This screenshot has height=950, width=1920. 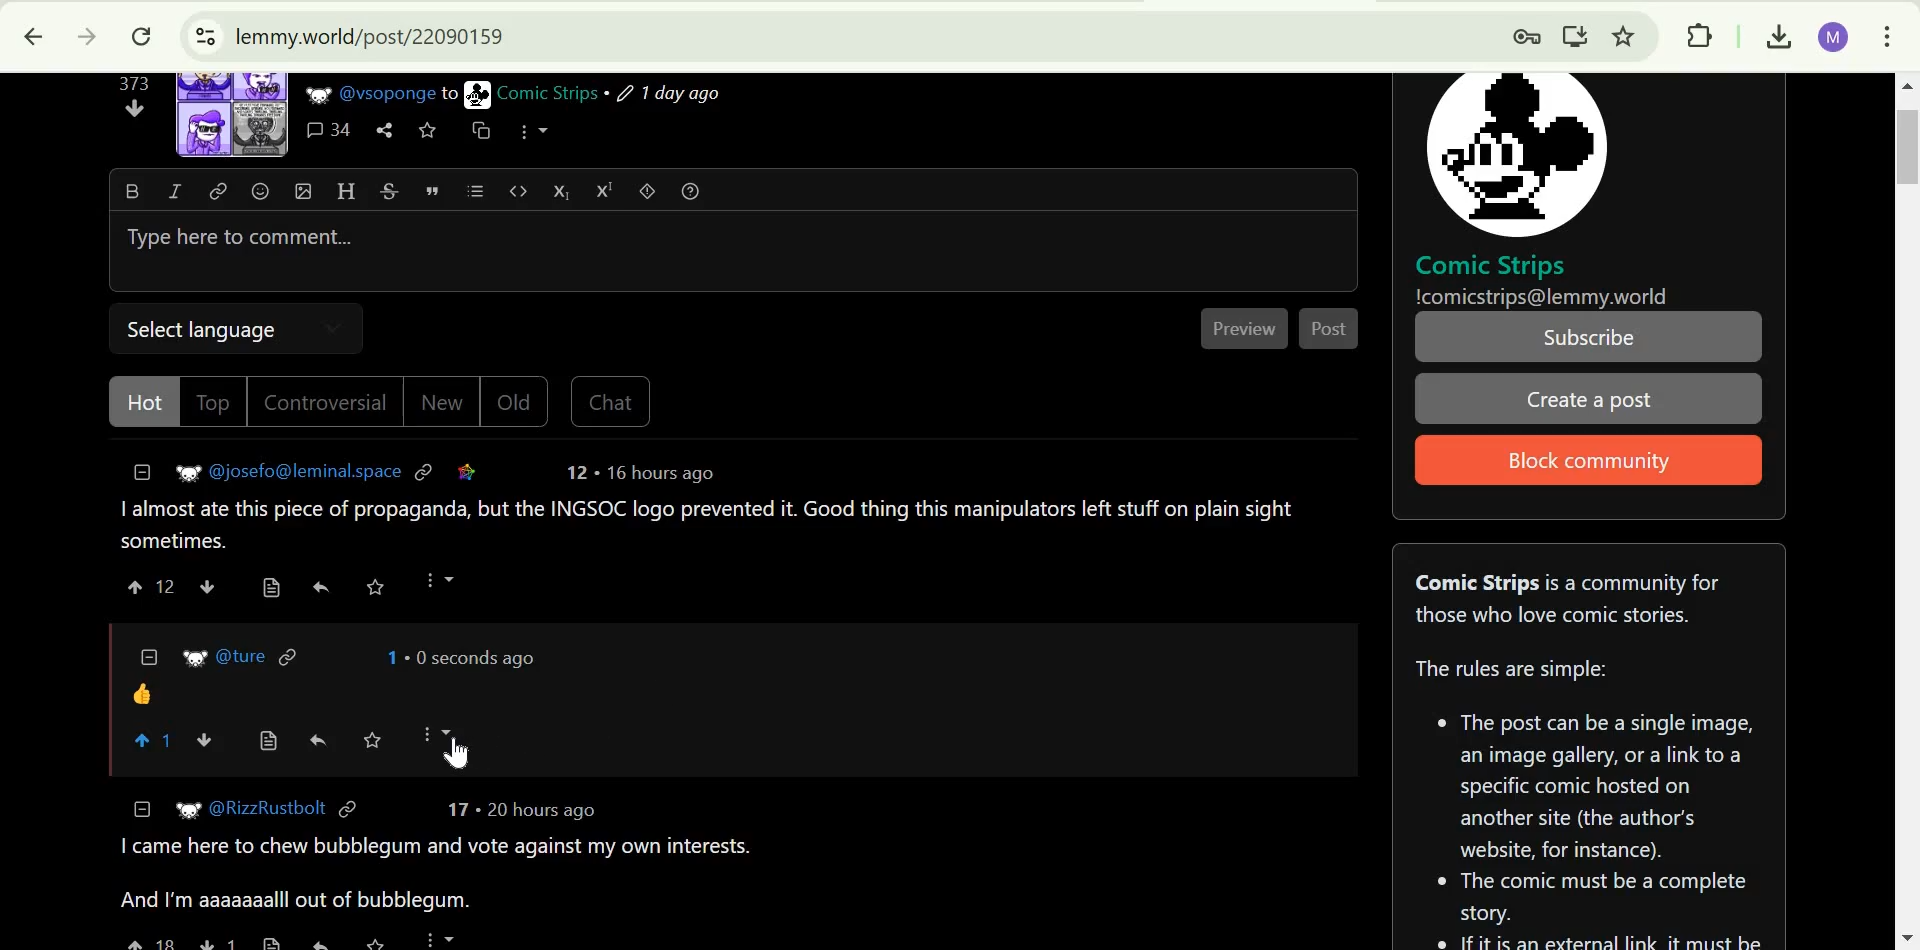 What do you see at coordinates (211, 325) in the screenshot?
I see `Select language` at bounding box center [211, 325].